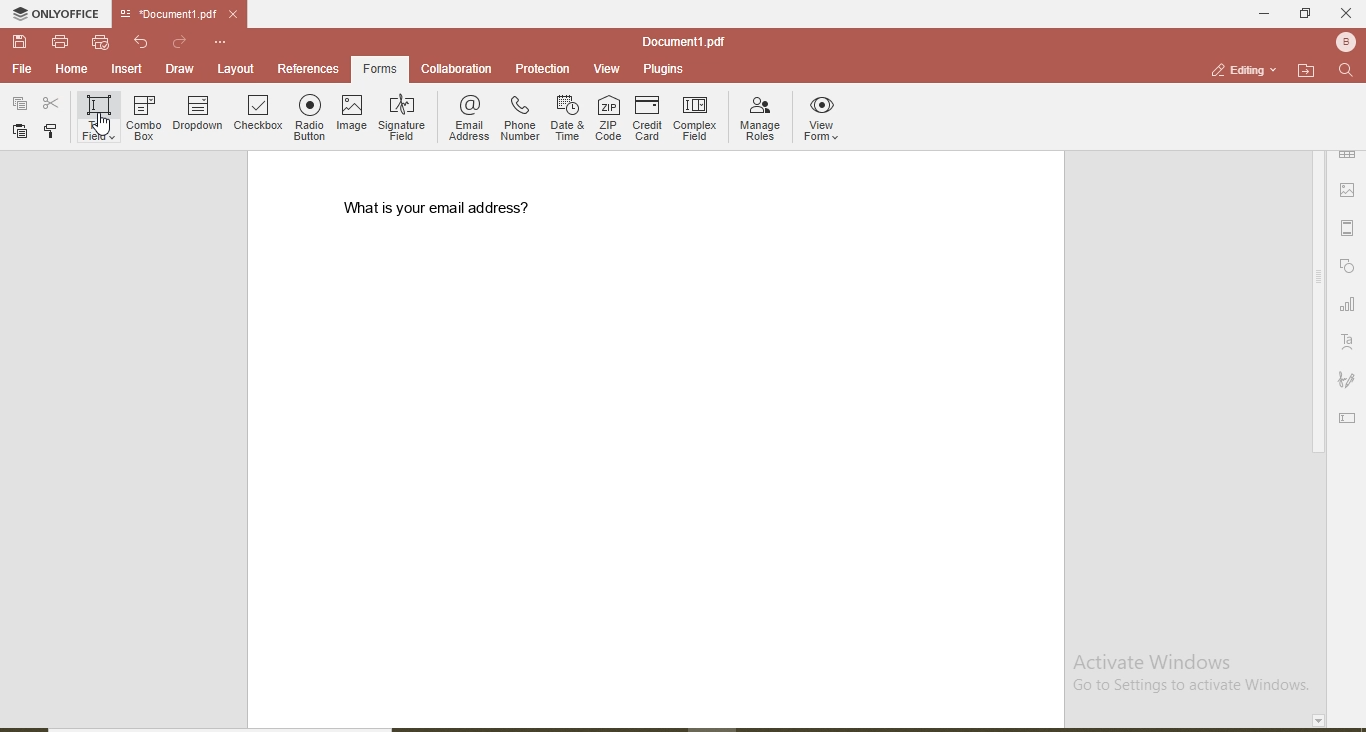 The width and height of the screenshot is (1366, 732). What do you see at coordinates (520, 121) in the screenshot?
I see `phone number` at bounding box center [520, 121].